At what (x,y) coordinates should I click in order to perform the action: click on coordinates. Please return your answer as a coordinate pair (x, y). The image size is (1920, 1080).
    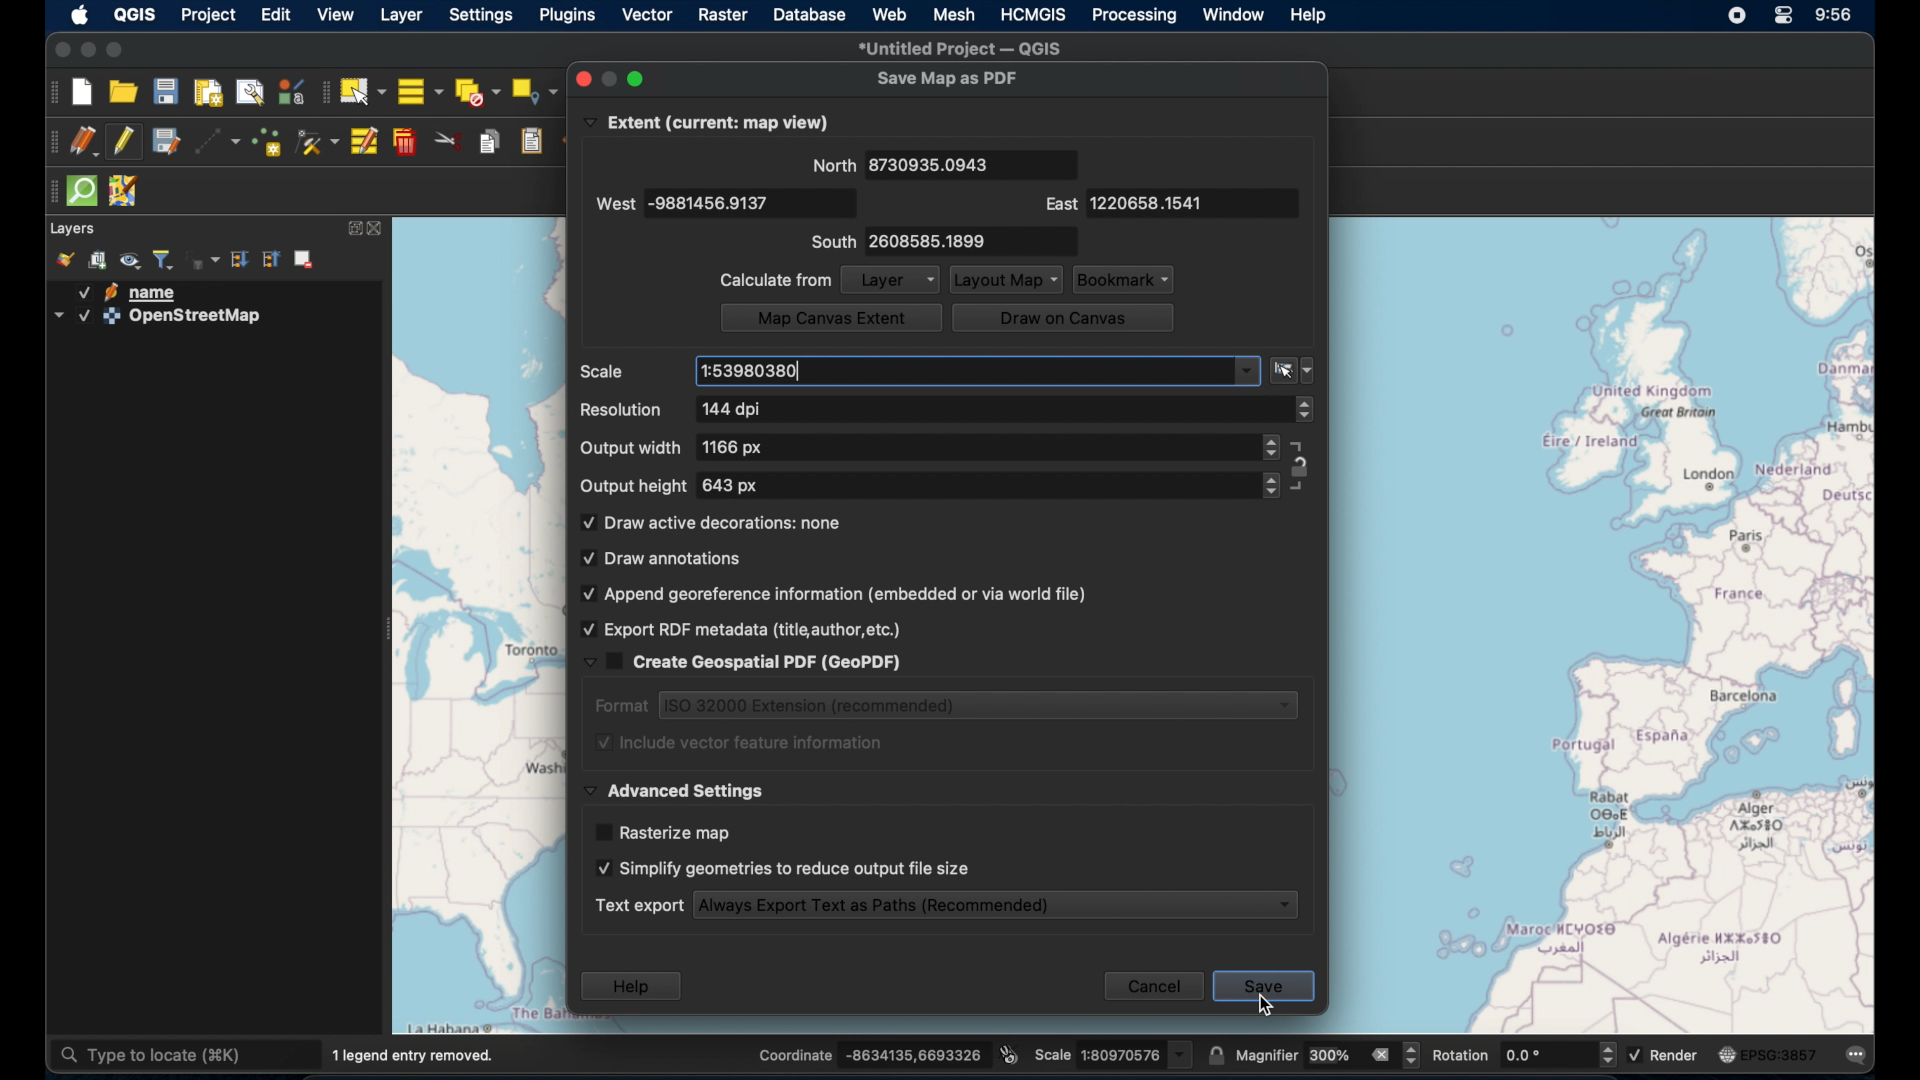
    Looking at the image, I should click on (873, 1056).